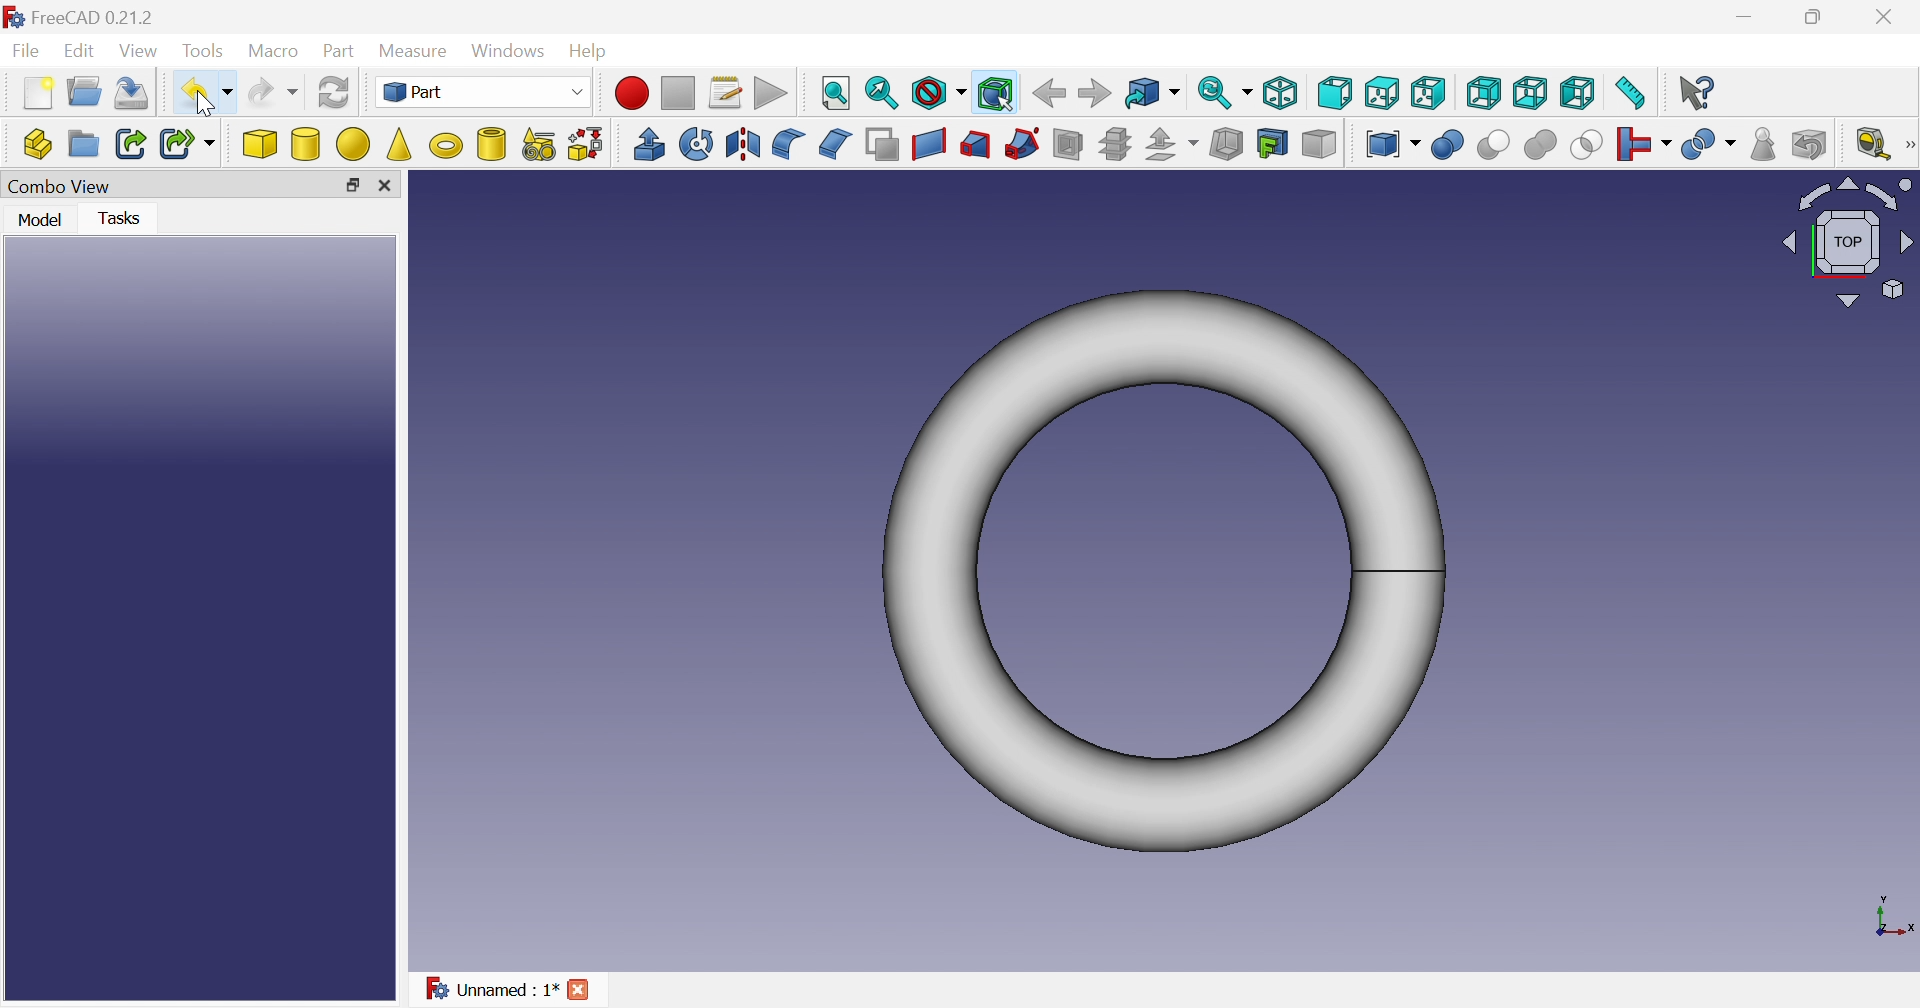 This screenshot has height=1008, width=1920. I want to click on Revolve..., so click(694, 143).